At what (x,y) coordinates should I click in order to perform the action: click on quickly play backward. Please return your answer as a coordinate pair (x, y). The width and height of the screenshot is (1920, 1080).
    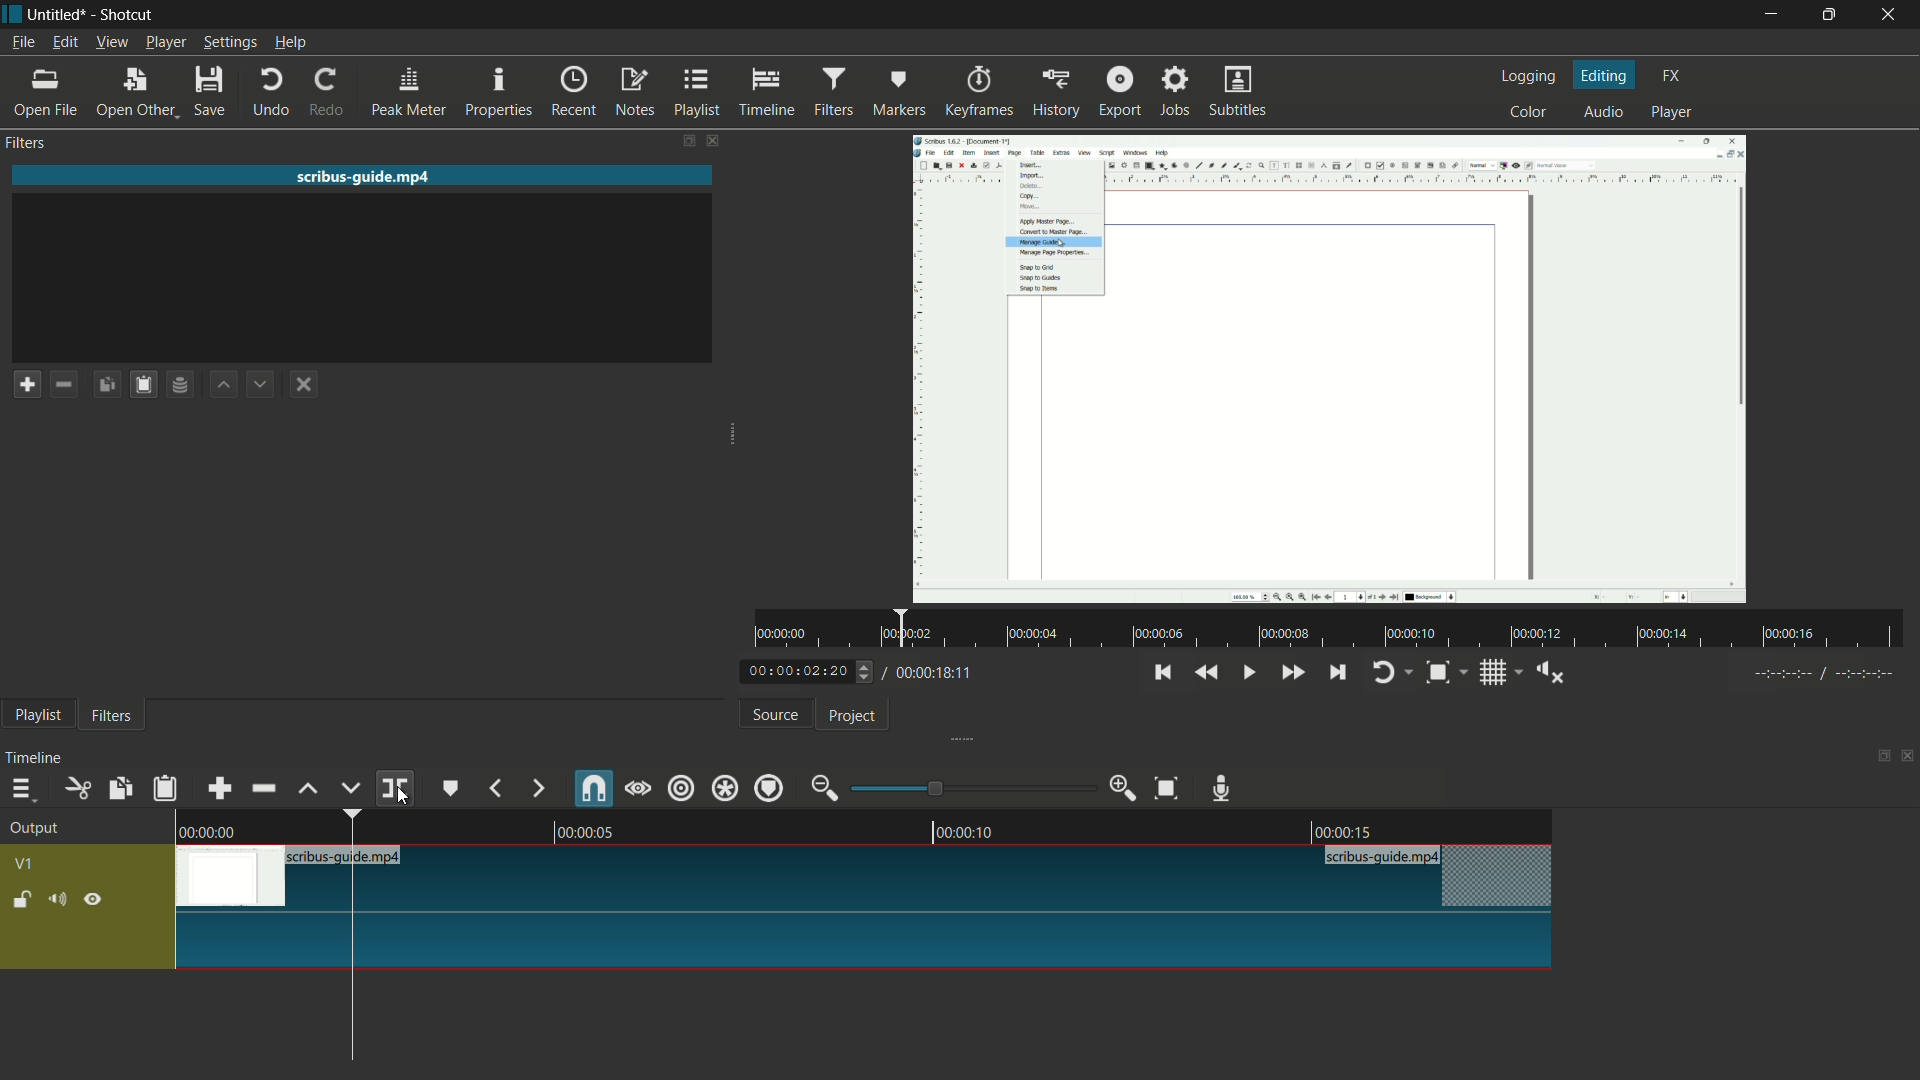
    Looking at the image, I should click on (1210, 672).